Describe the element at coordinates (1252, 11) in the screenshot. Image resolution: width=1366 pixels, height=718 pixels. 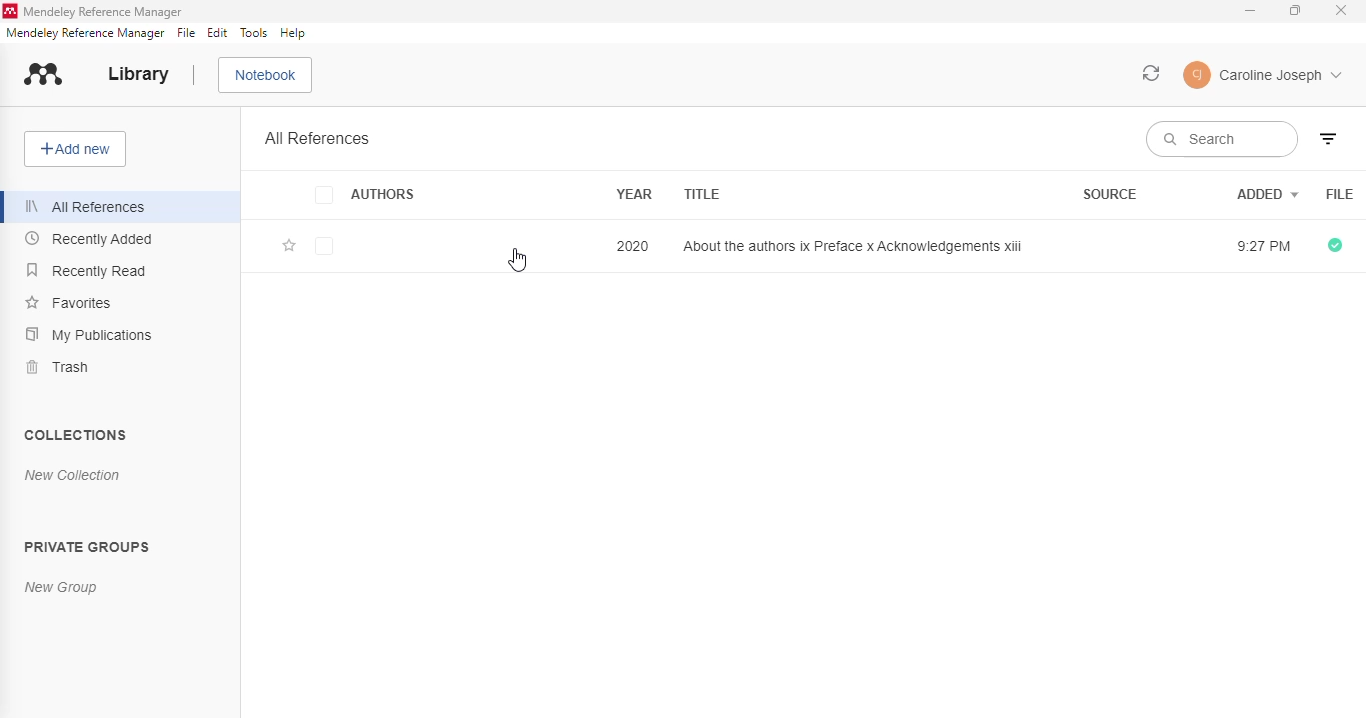
I see `minimize` at that location.